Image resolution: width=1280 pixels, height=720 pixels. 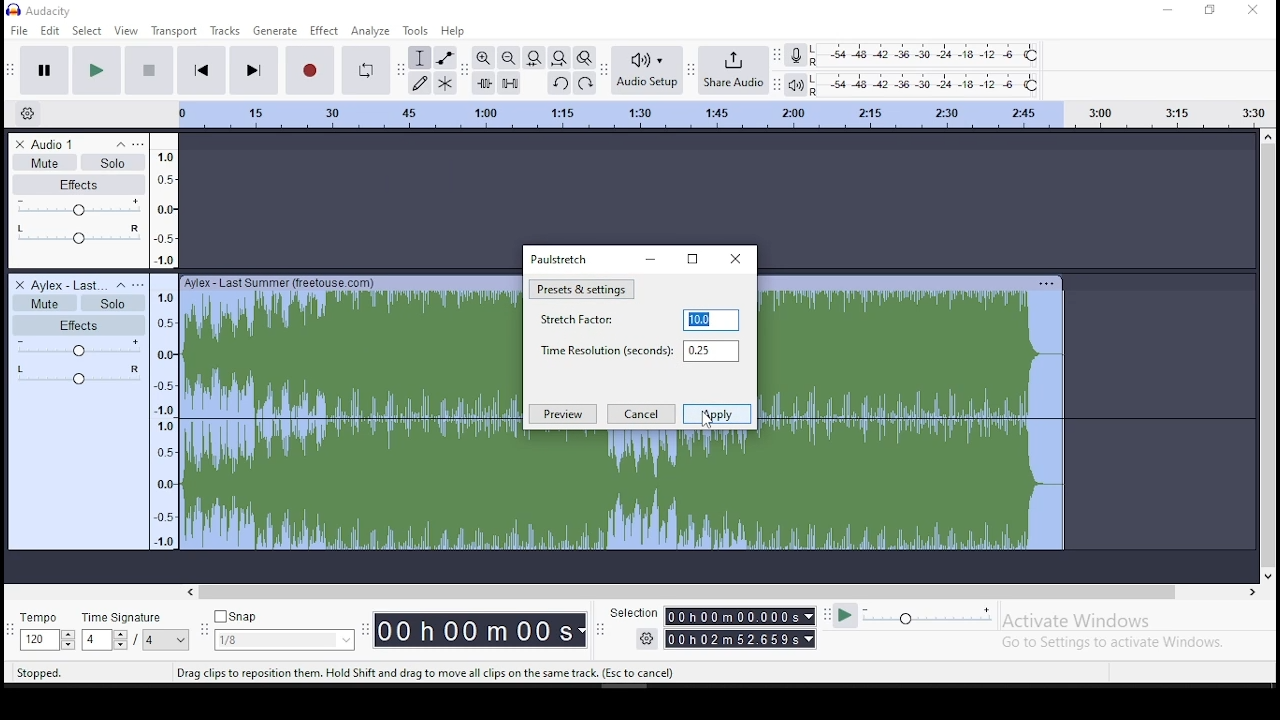 I want to click on volume, so click(x=80, y=210).